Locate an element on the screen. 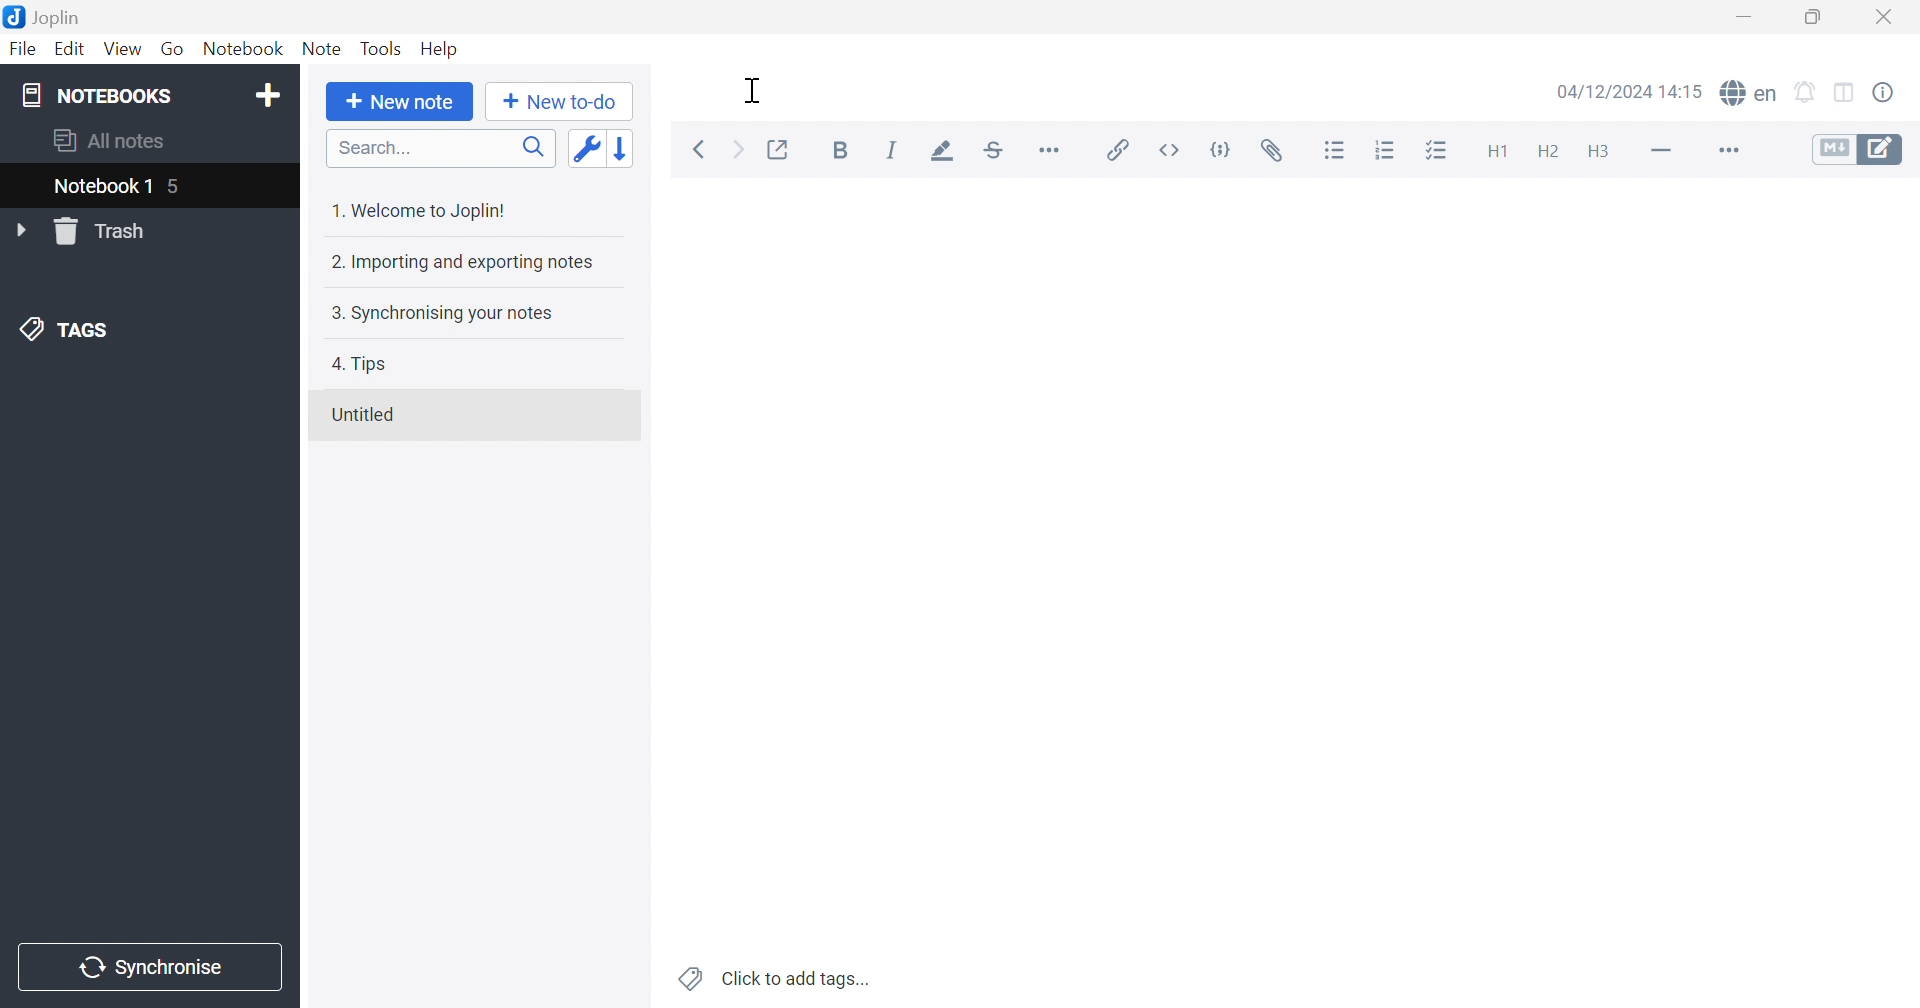 Image resolution: width=1920 pixels, height=1008 pixels. Set alarm is located at coordinates (1806, 93).